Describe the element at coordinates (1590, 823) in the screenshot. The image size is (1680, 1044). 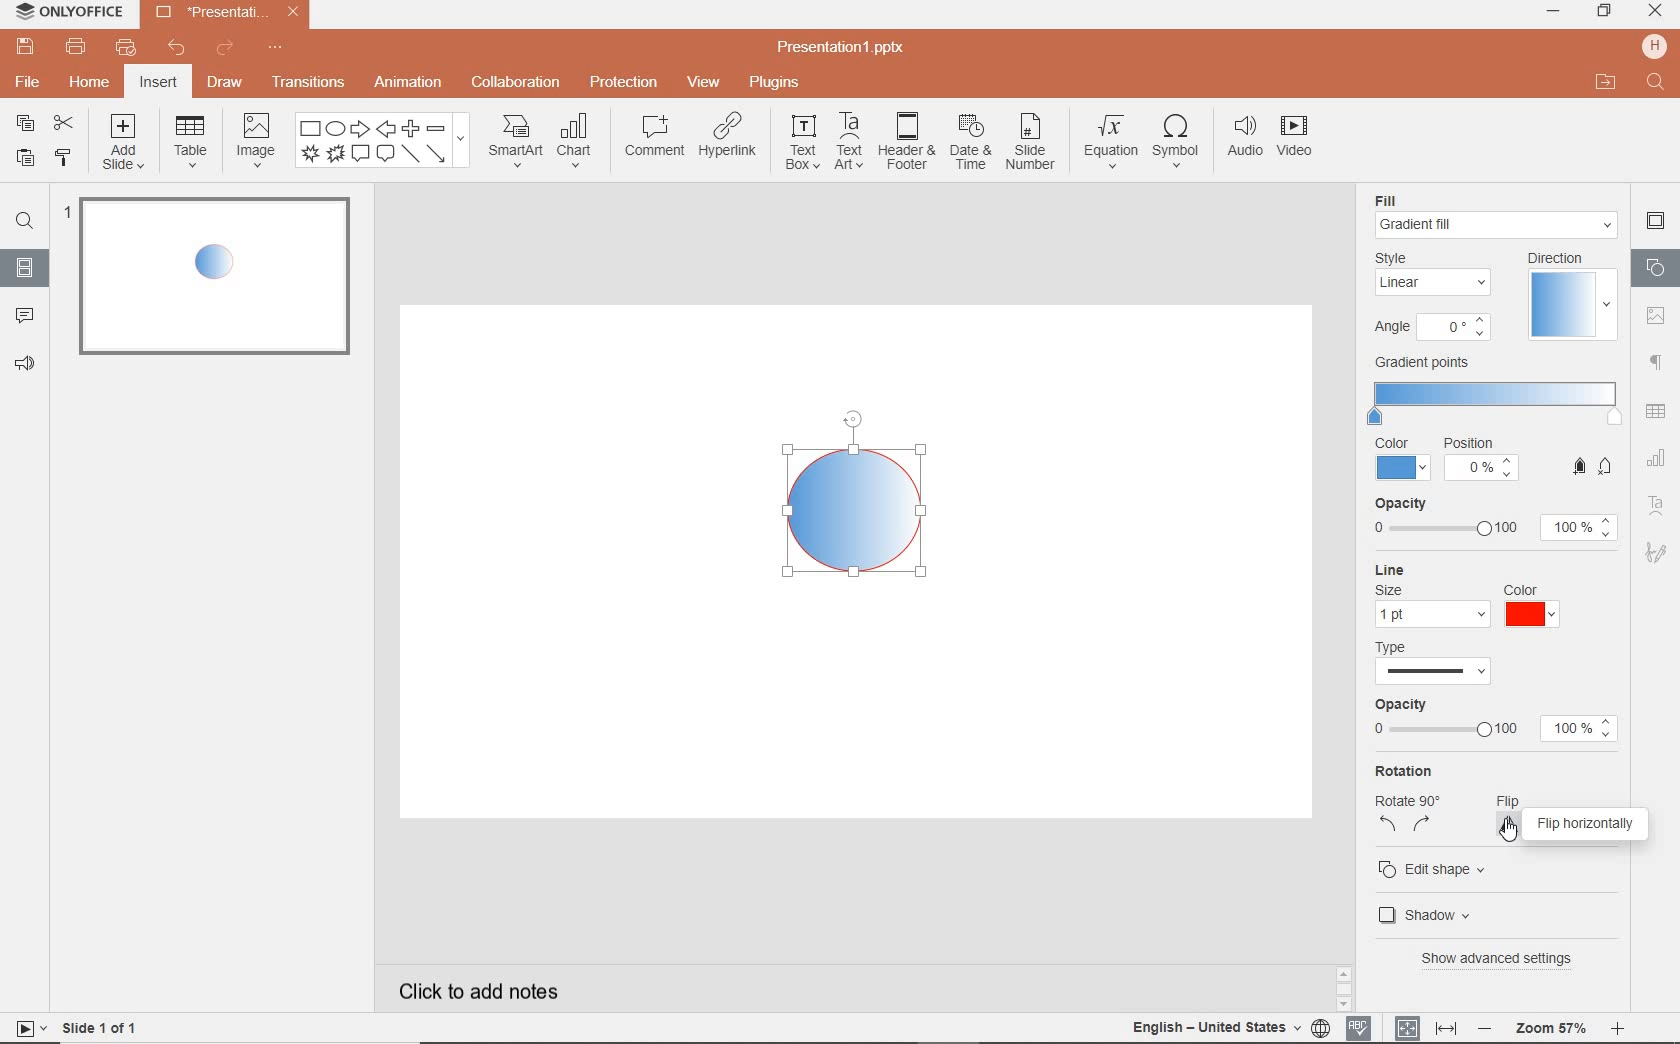
I see `flip horizontally` at that location.